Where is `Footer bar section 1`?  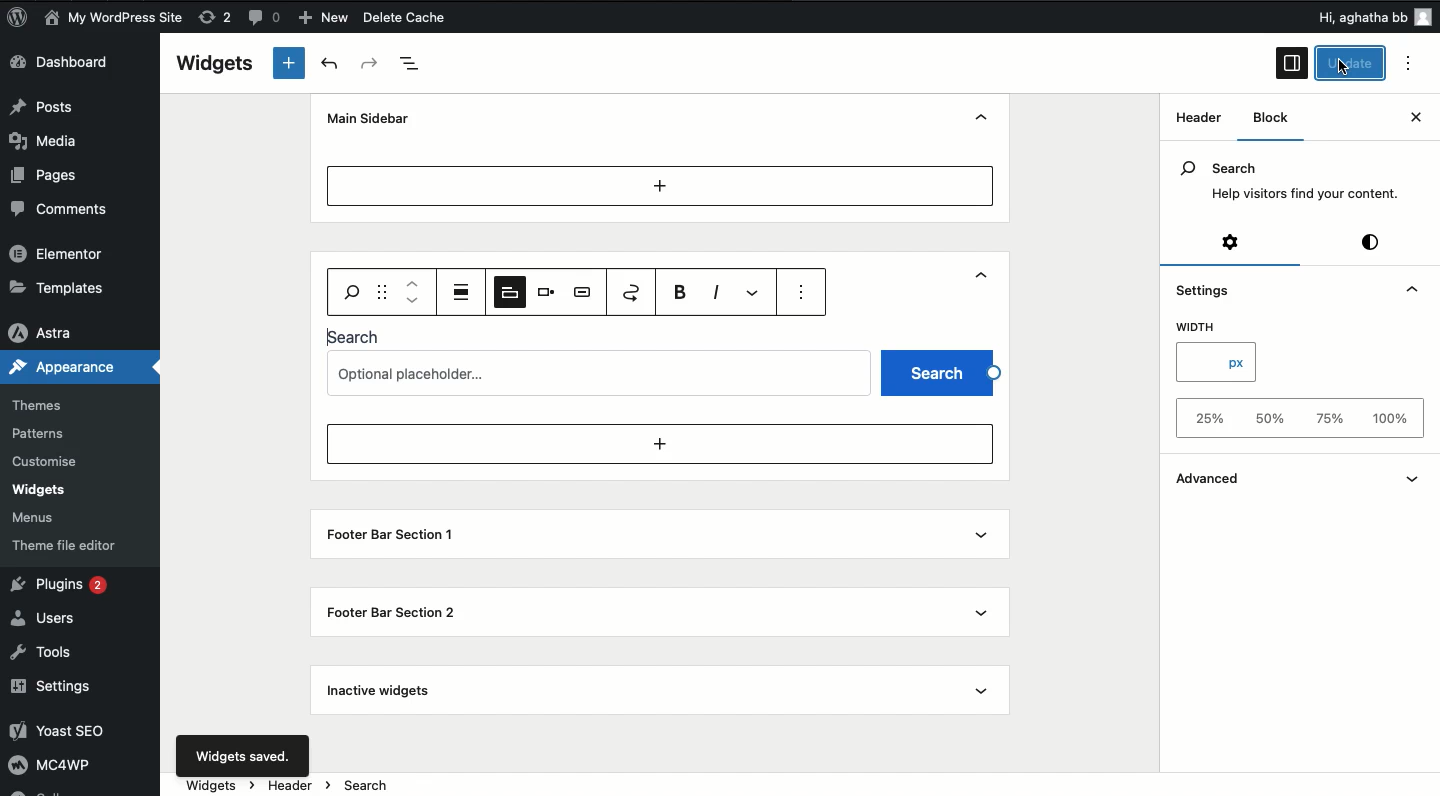
Footer bar section 1 is located at coordinates (386, 536).